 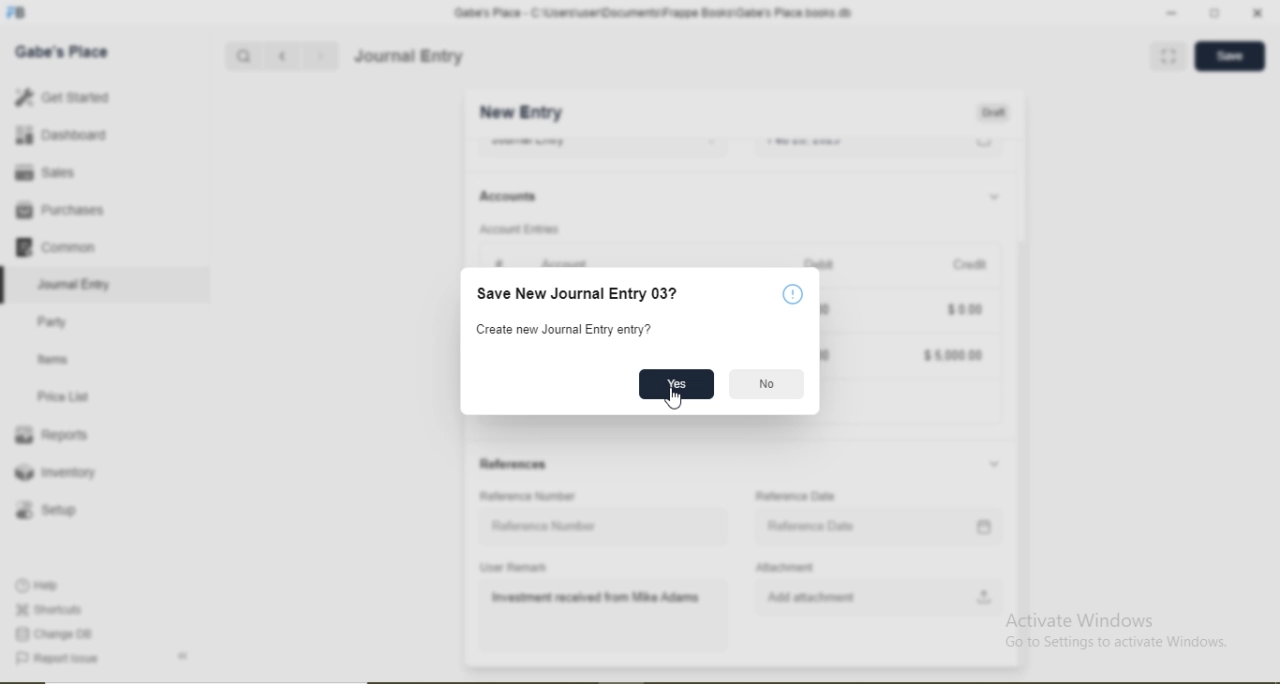 What do you see at coordinates (53, 324) in the screenshot?
I see `Party` at bounding box center [53, 324].